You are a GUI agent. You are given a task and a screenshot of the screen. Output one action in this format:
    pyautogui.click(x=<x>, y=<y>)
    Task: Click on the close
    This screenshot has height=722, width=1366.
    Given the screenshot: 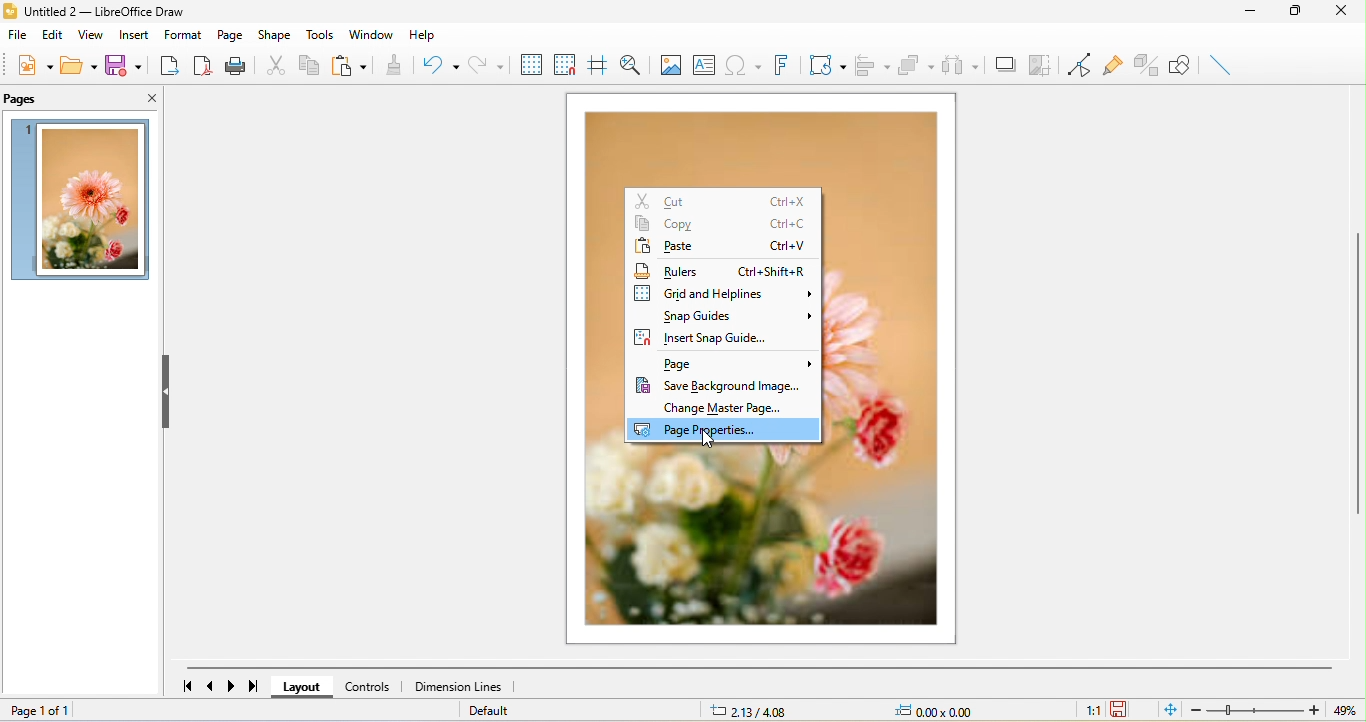 What is the action you would take?
    pyautogui.click(x=138, y=96)
    